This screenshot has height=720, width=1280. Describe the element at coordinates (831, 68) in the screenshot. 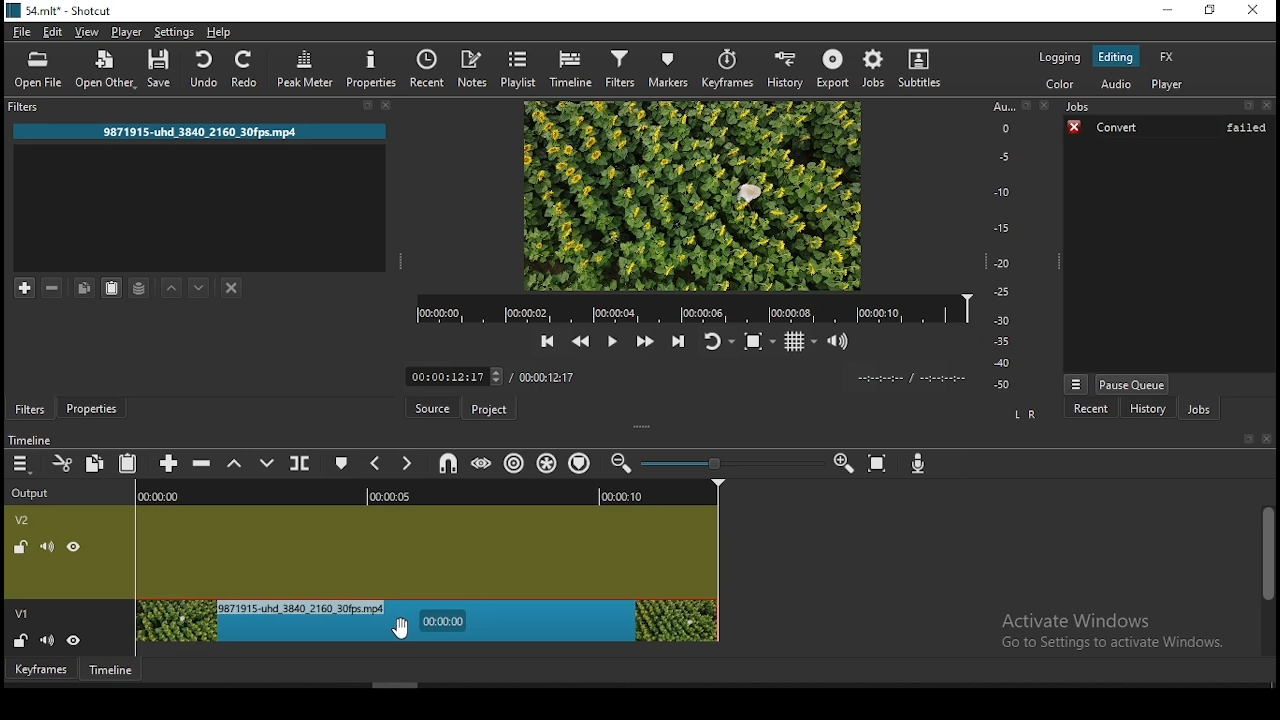

I see `export` at that location.